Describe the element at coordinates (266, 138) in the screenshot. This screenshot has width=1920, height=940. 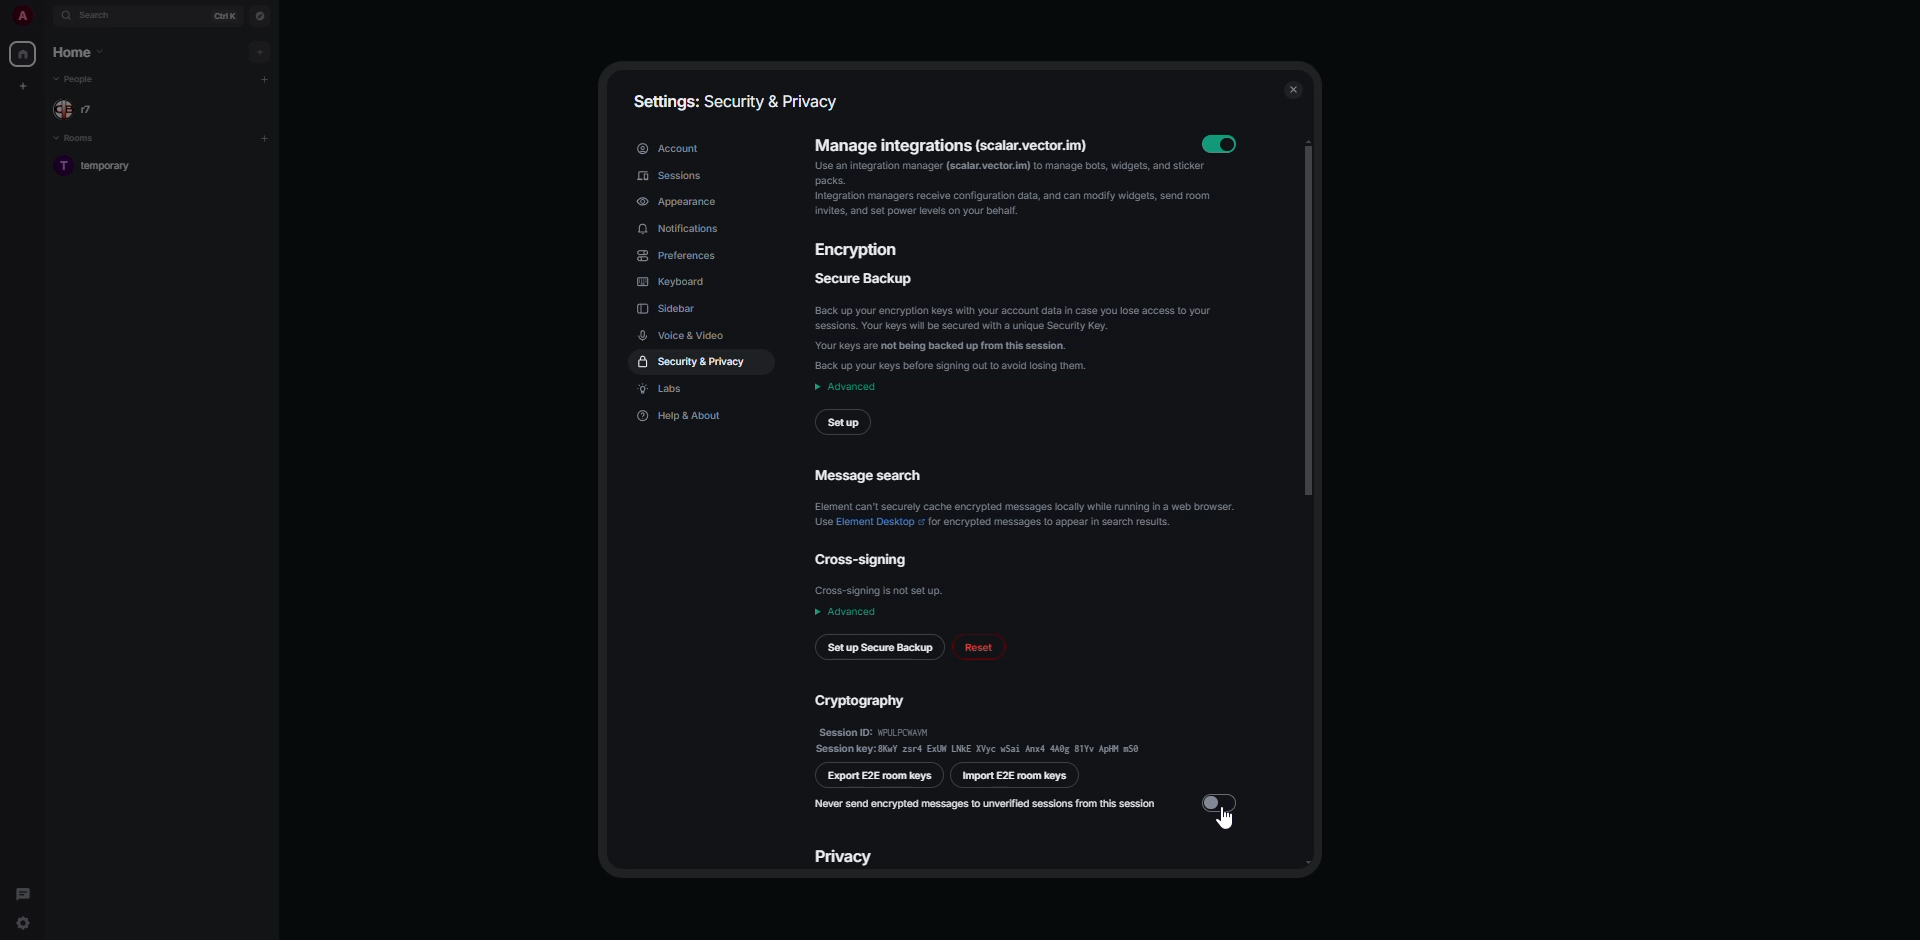
I see `add` at that location.